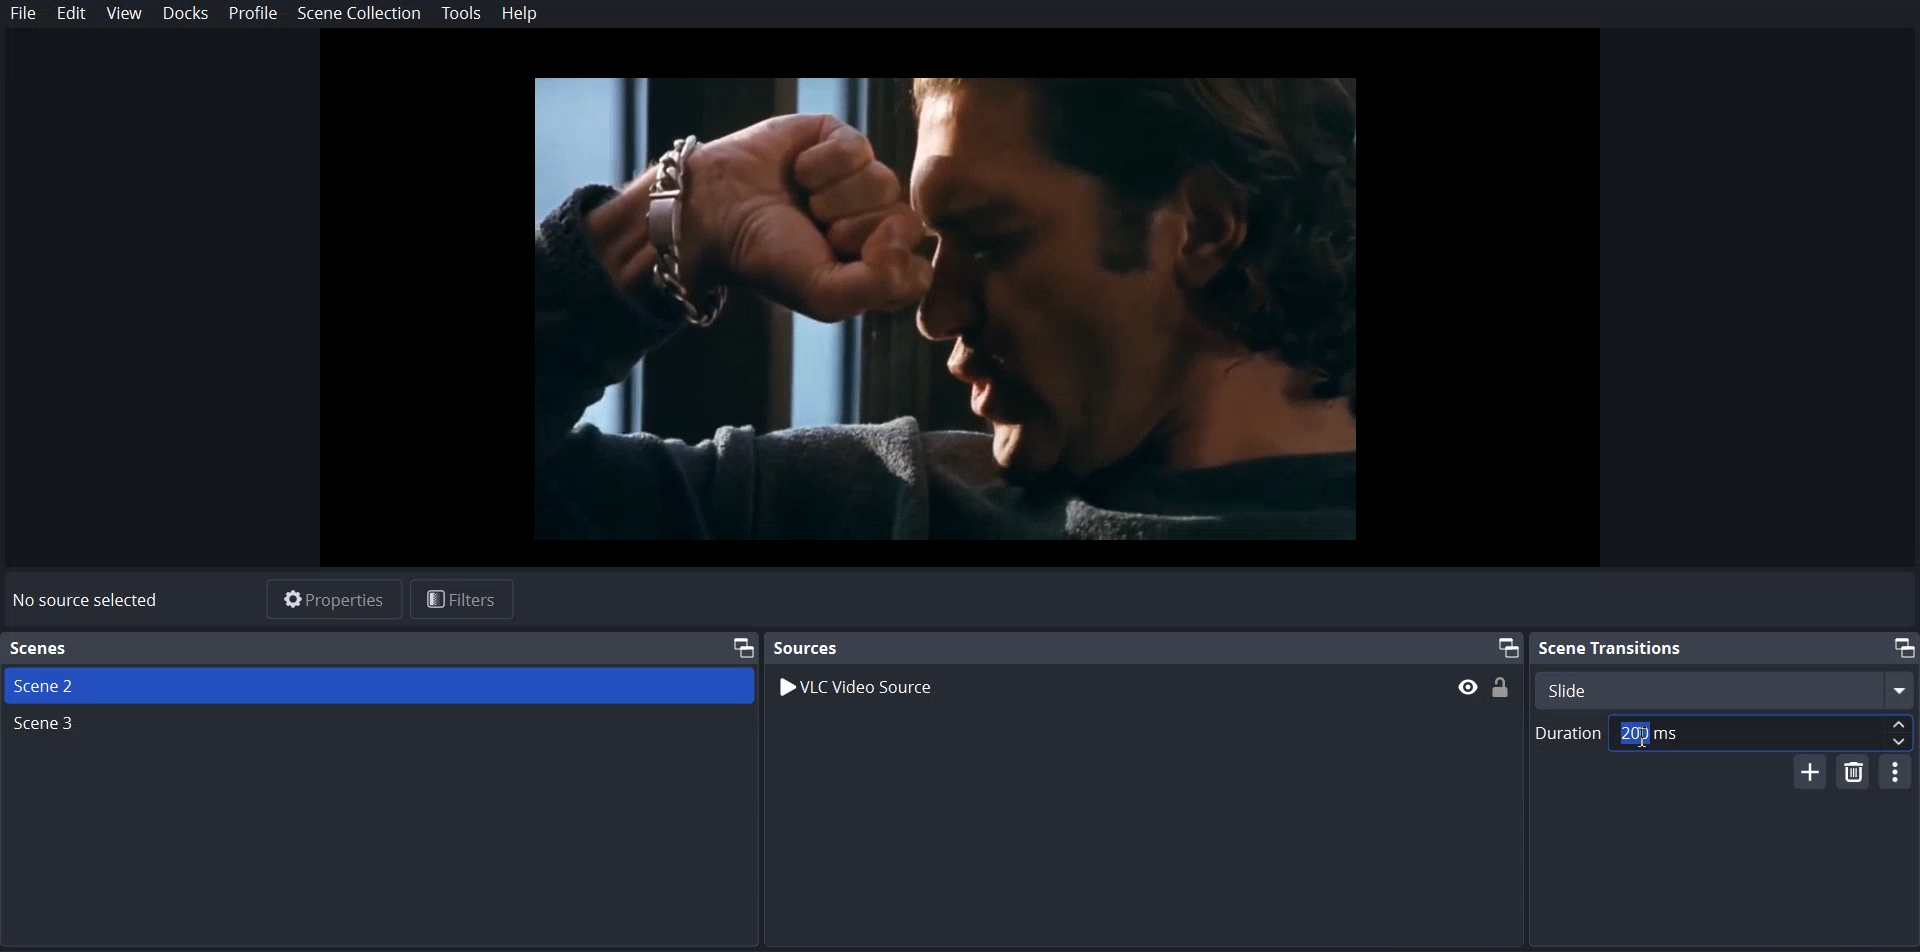 The image size is (1920, 952). What do you see at coordinates (380, 648) in the screenshot?
I see `Text 1` at bounding box center [380, 648].